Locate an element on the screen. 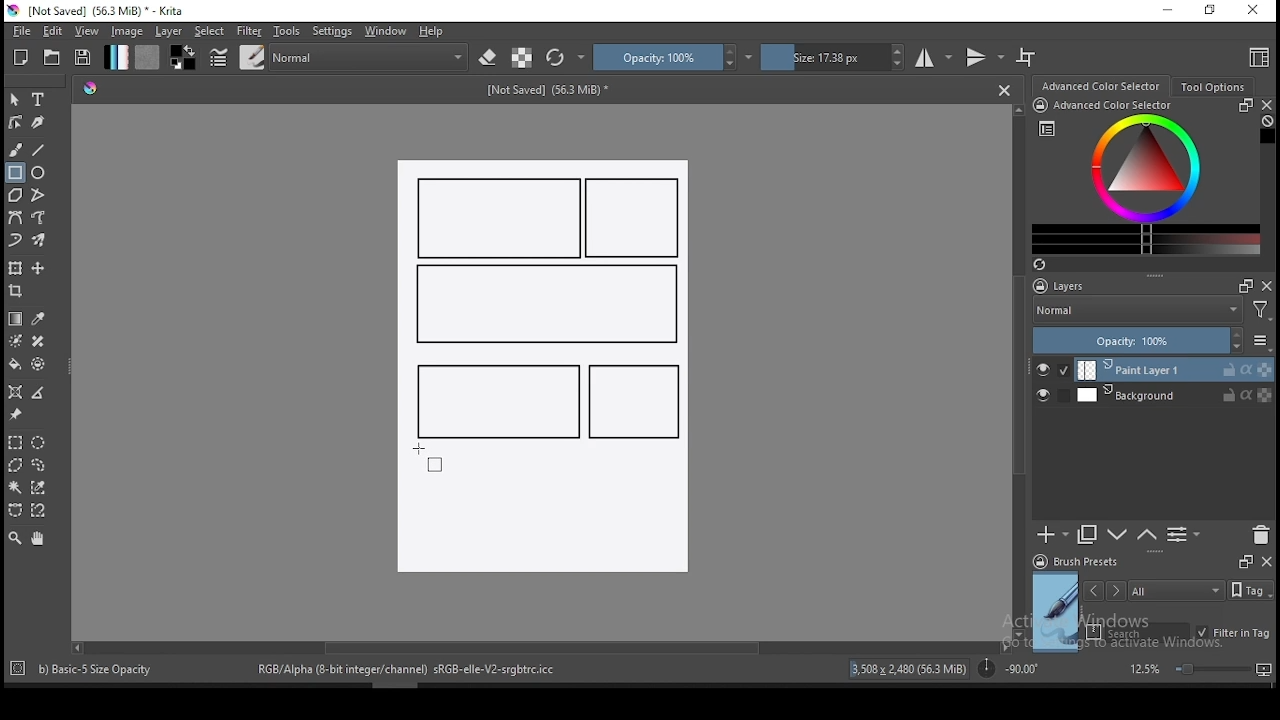 Image resolution: width=1280 pixels, height=720 pixels. measure distance between two points is located at coordinates (39, 394).